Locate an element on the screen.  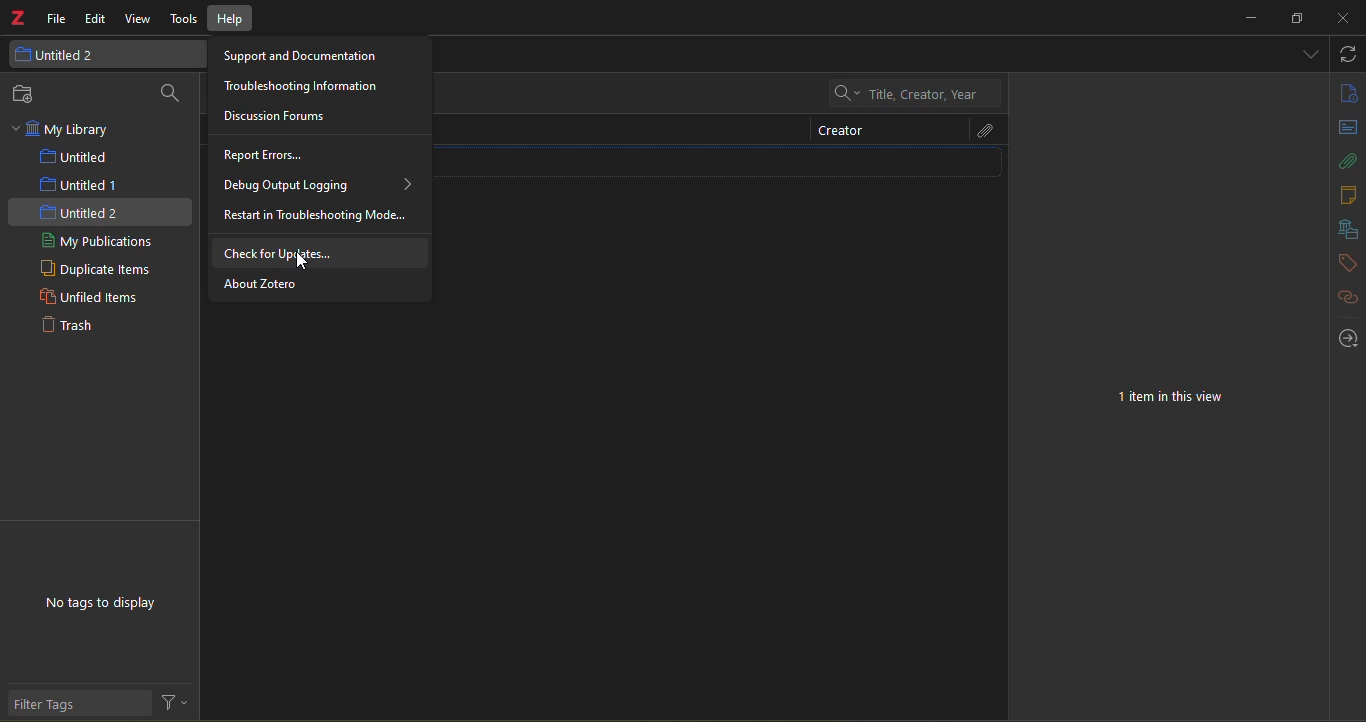
debug output logging is located at coordinates (317, 184).